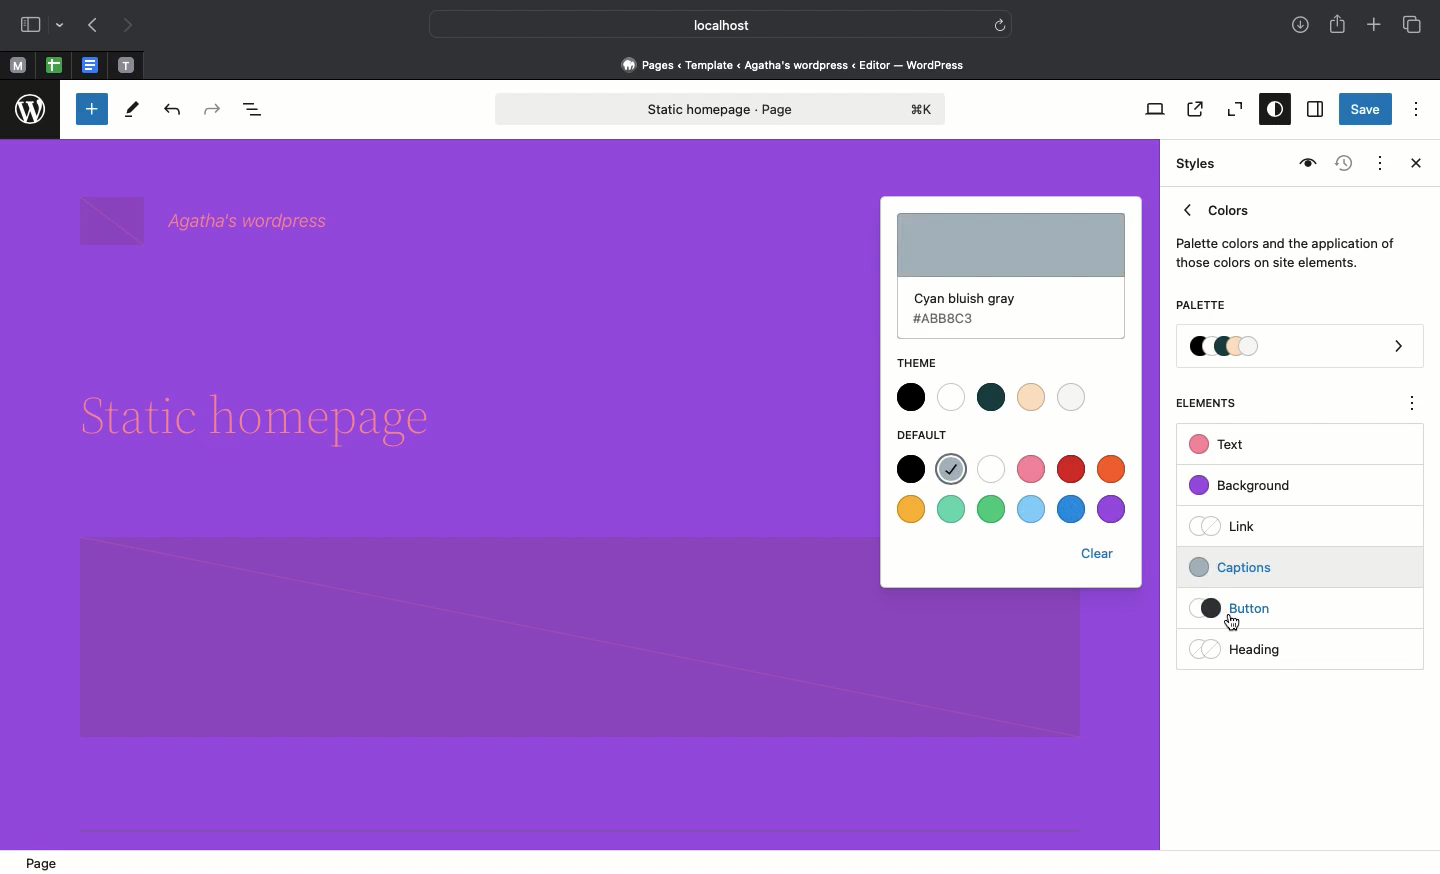 Image resolution: width=1440 pixels, height=874 pixels. Describe the element at coordinates (1413, 406) in the screenshot. I see `options` at that location.